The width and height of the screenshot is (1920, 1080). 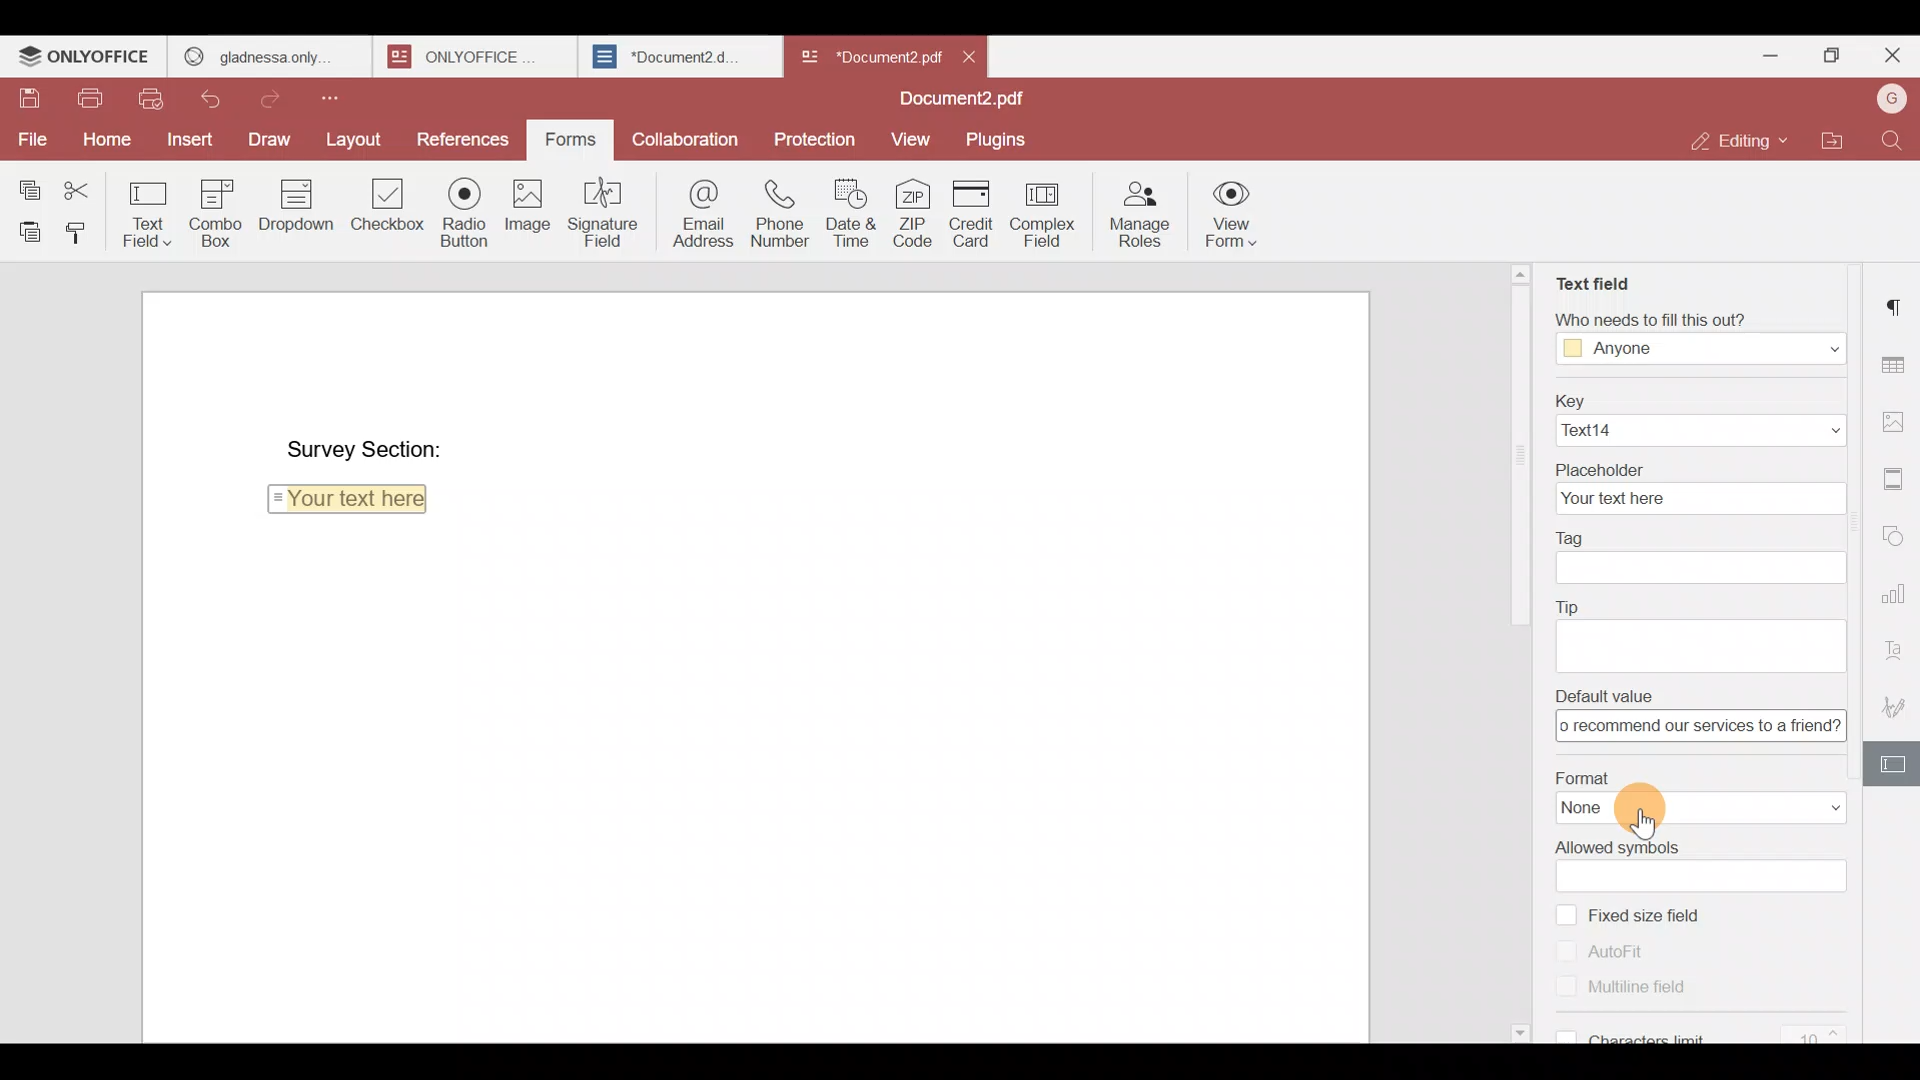 I want to click on *Document2.d.., so click(x=668, y=54).